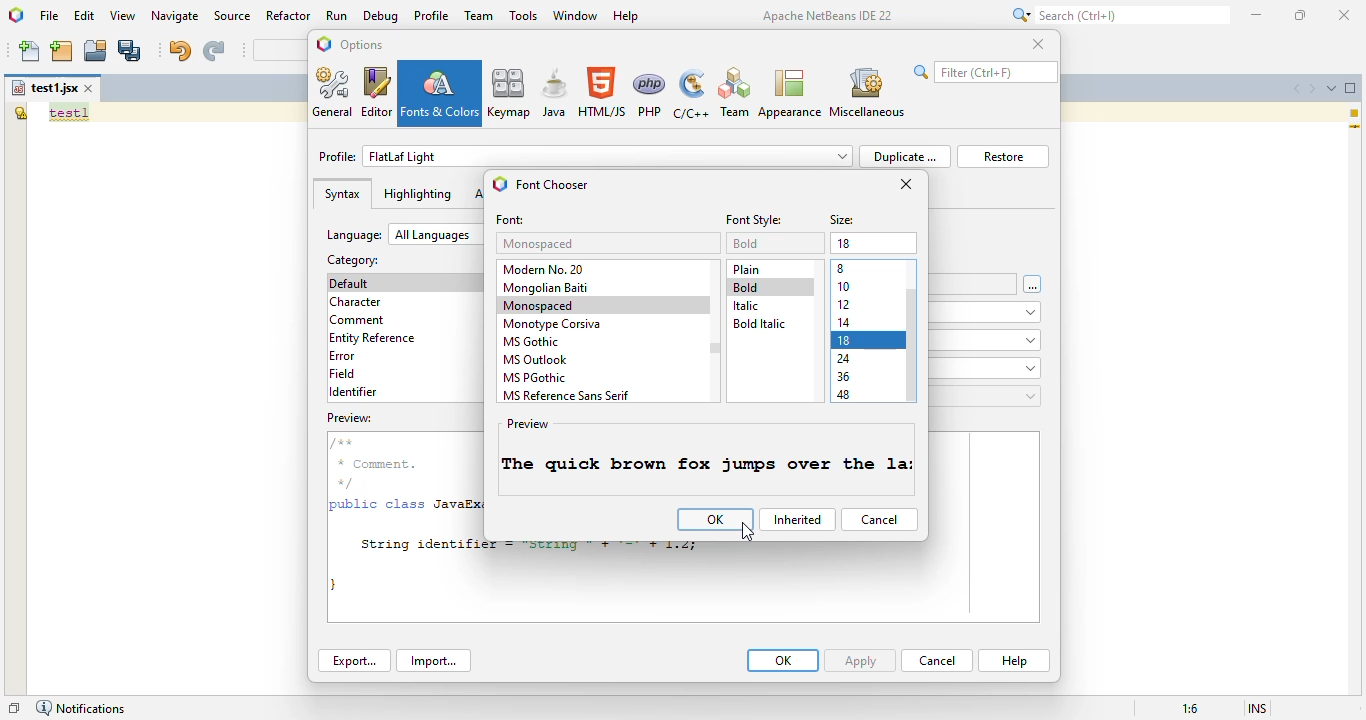 The width and height of the screenshot is (1366, 720). What do you see at coordinates (1313, 89) in the screenshot?
I see `scroll documents right` at bounding box center [1313, 89].